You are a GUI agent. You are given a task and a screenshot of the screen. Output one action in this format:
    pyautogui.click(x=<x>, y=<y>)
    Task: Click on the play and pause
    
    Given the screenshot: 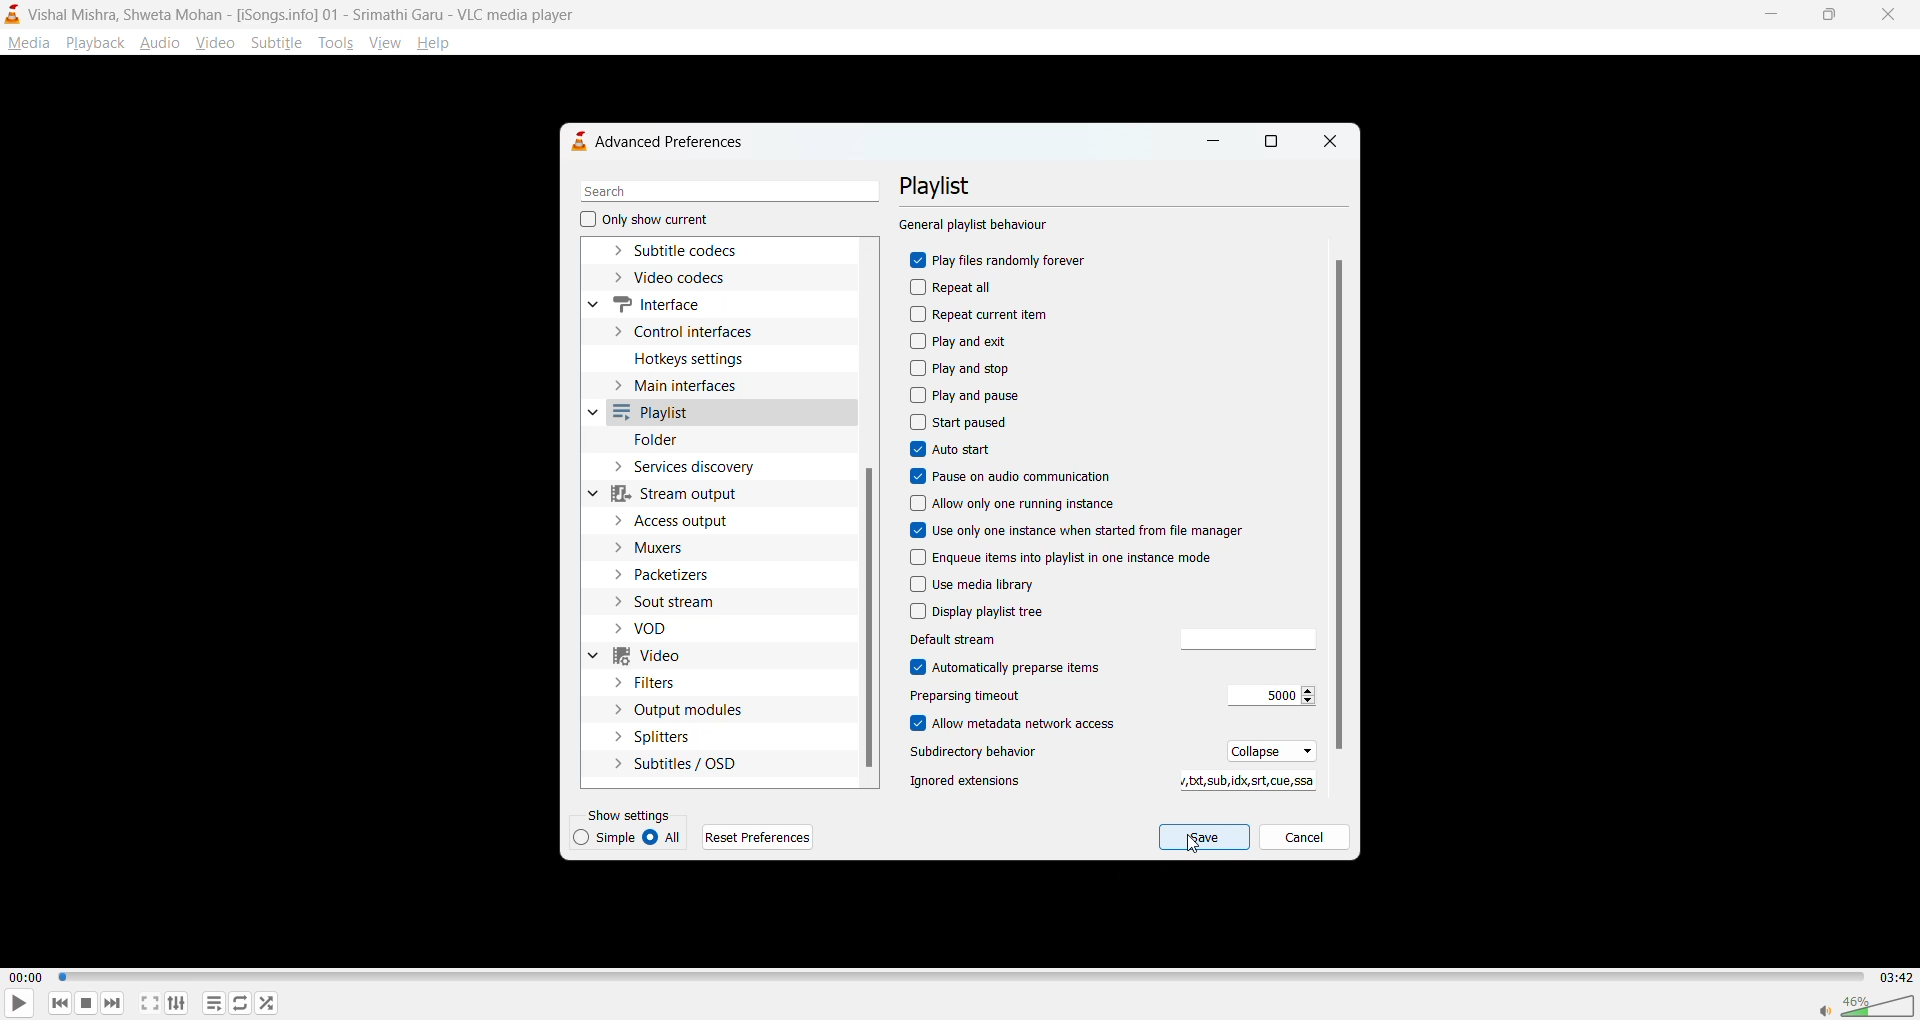 What is the action you would take?
    pyautogui.click(x=967, y=394)
    